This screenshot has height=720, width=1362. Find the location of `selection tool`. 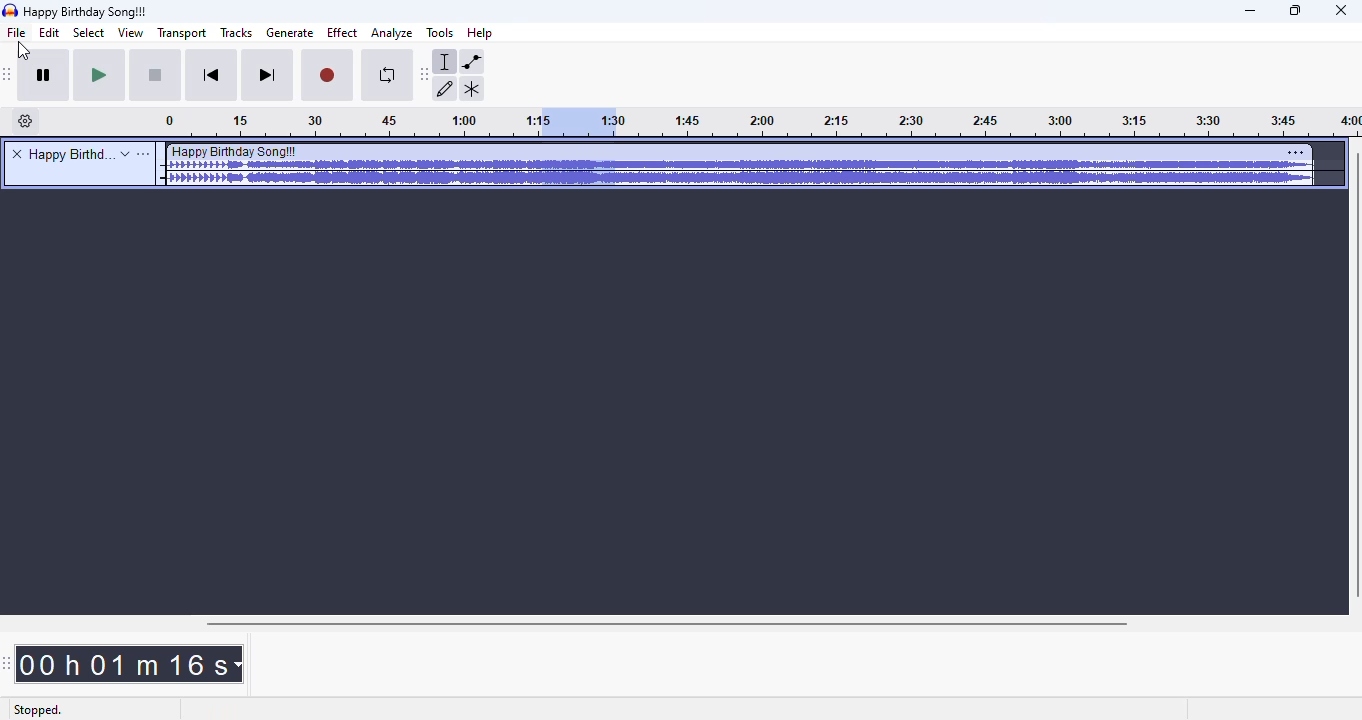

selection tool is located at coordinates (446, 62).